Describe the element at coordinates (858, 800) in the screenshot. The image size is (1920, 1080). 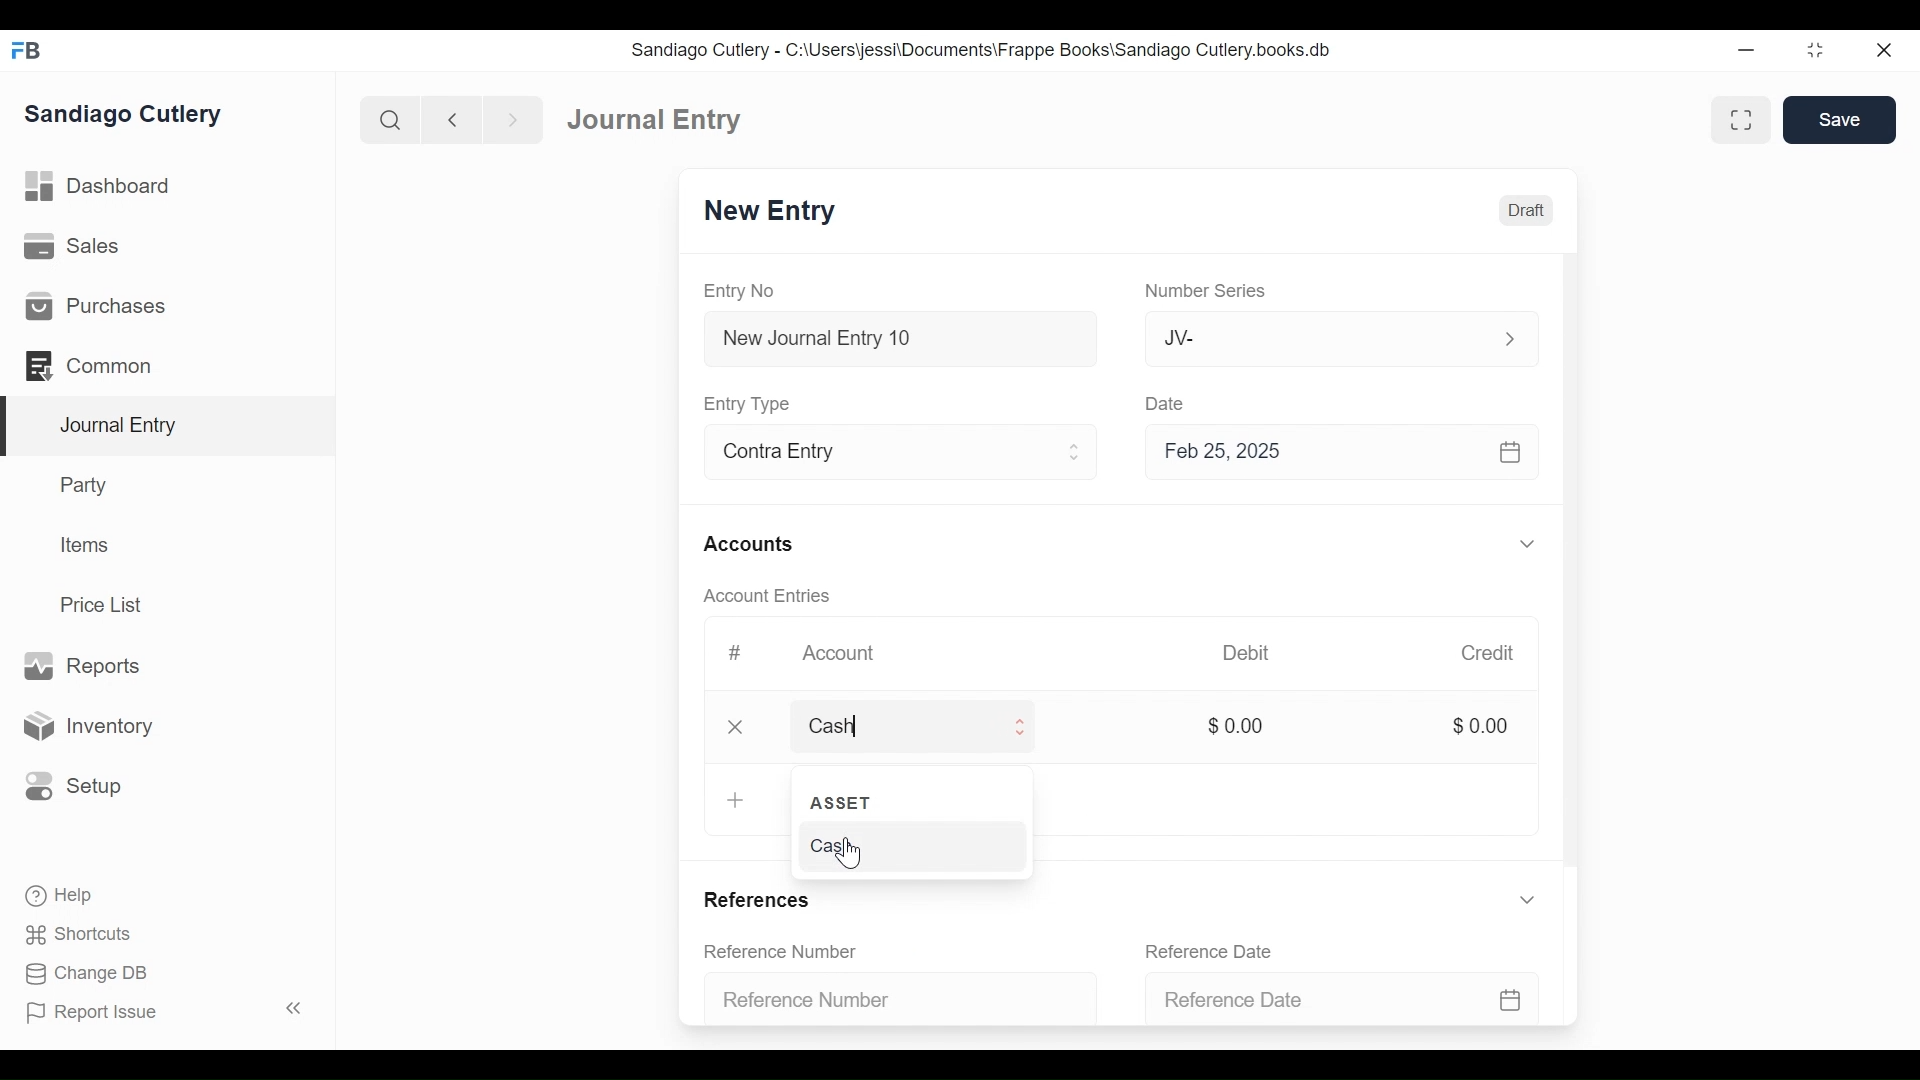
I see `Add Row` at that location.